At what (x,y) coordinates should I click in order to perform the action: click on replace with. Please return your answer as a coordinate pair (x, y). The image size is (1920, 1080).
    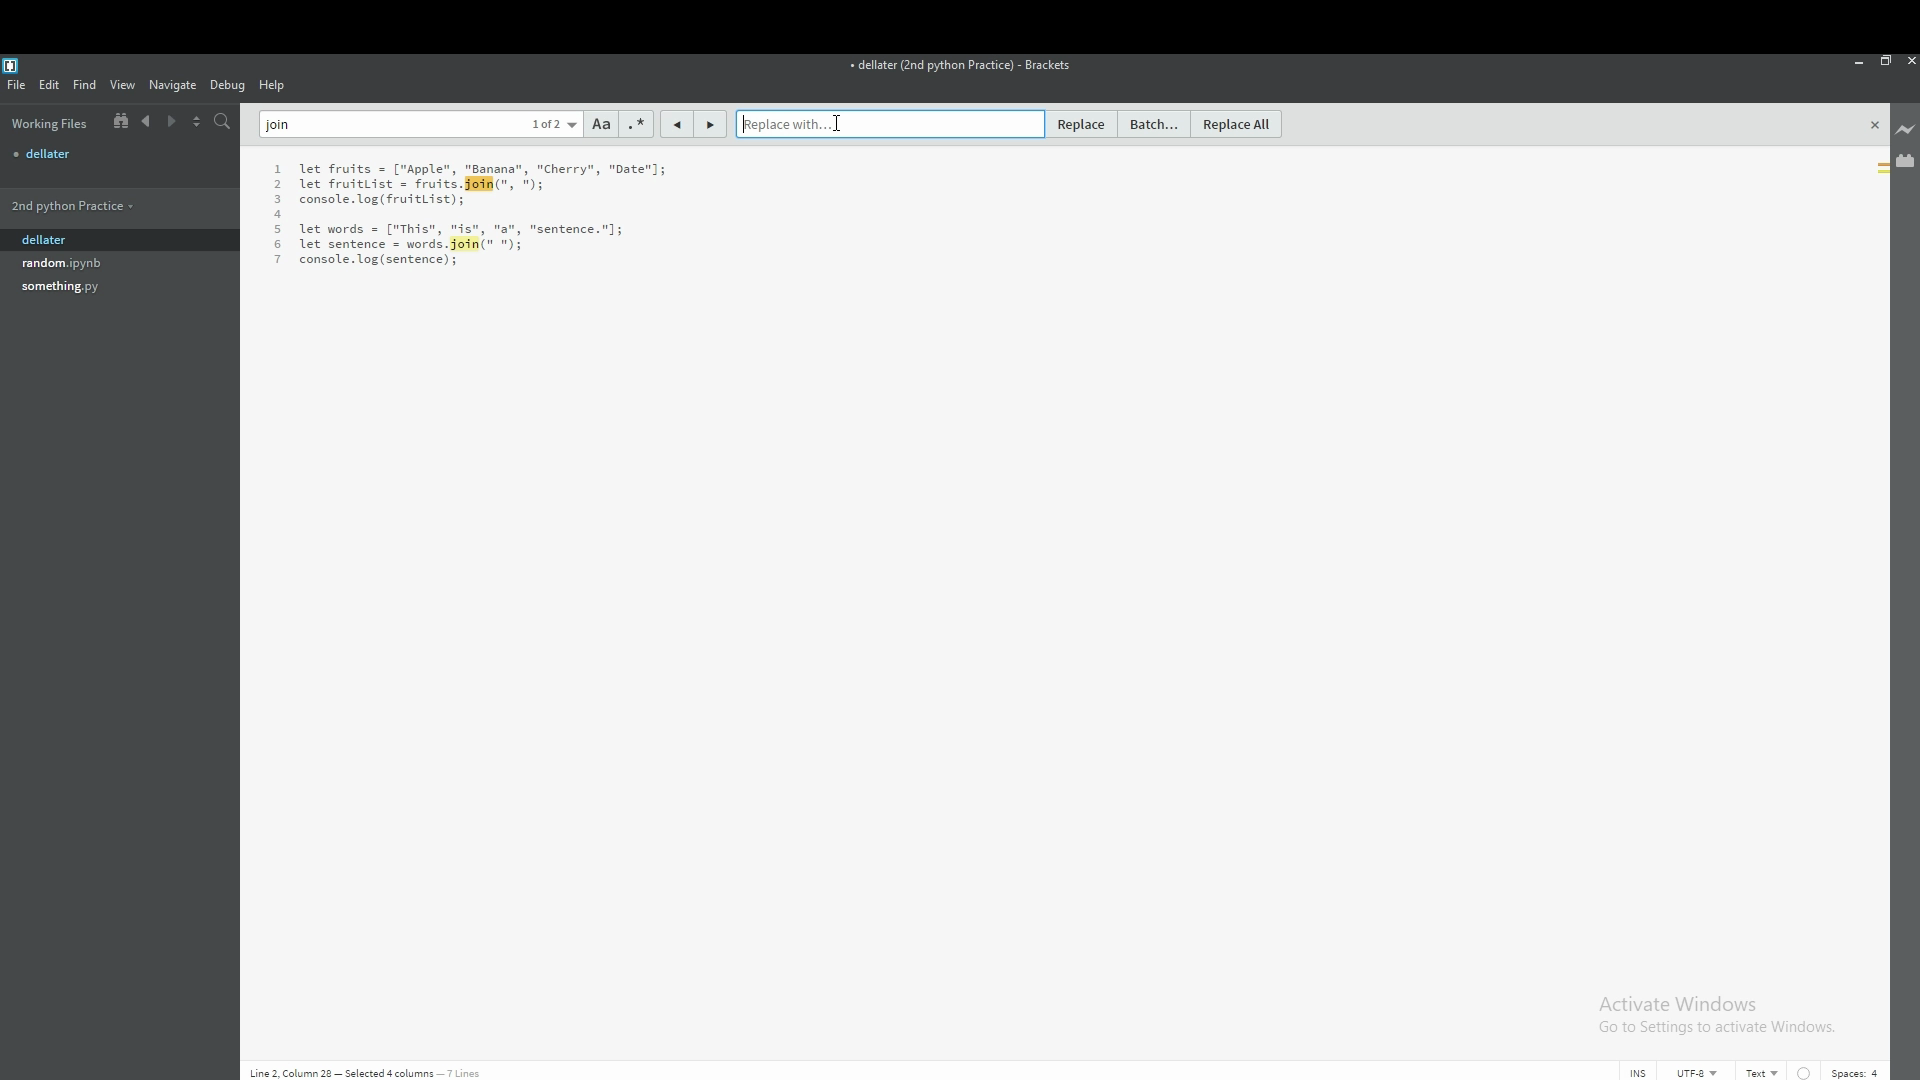
    Looking at the image, I should click on (889, 123).